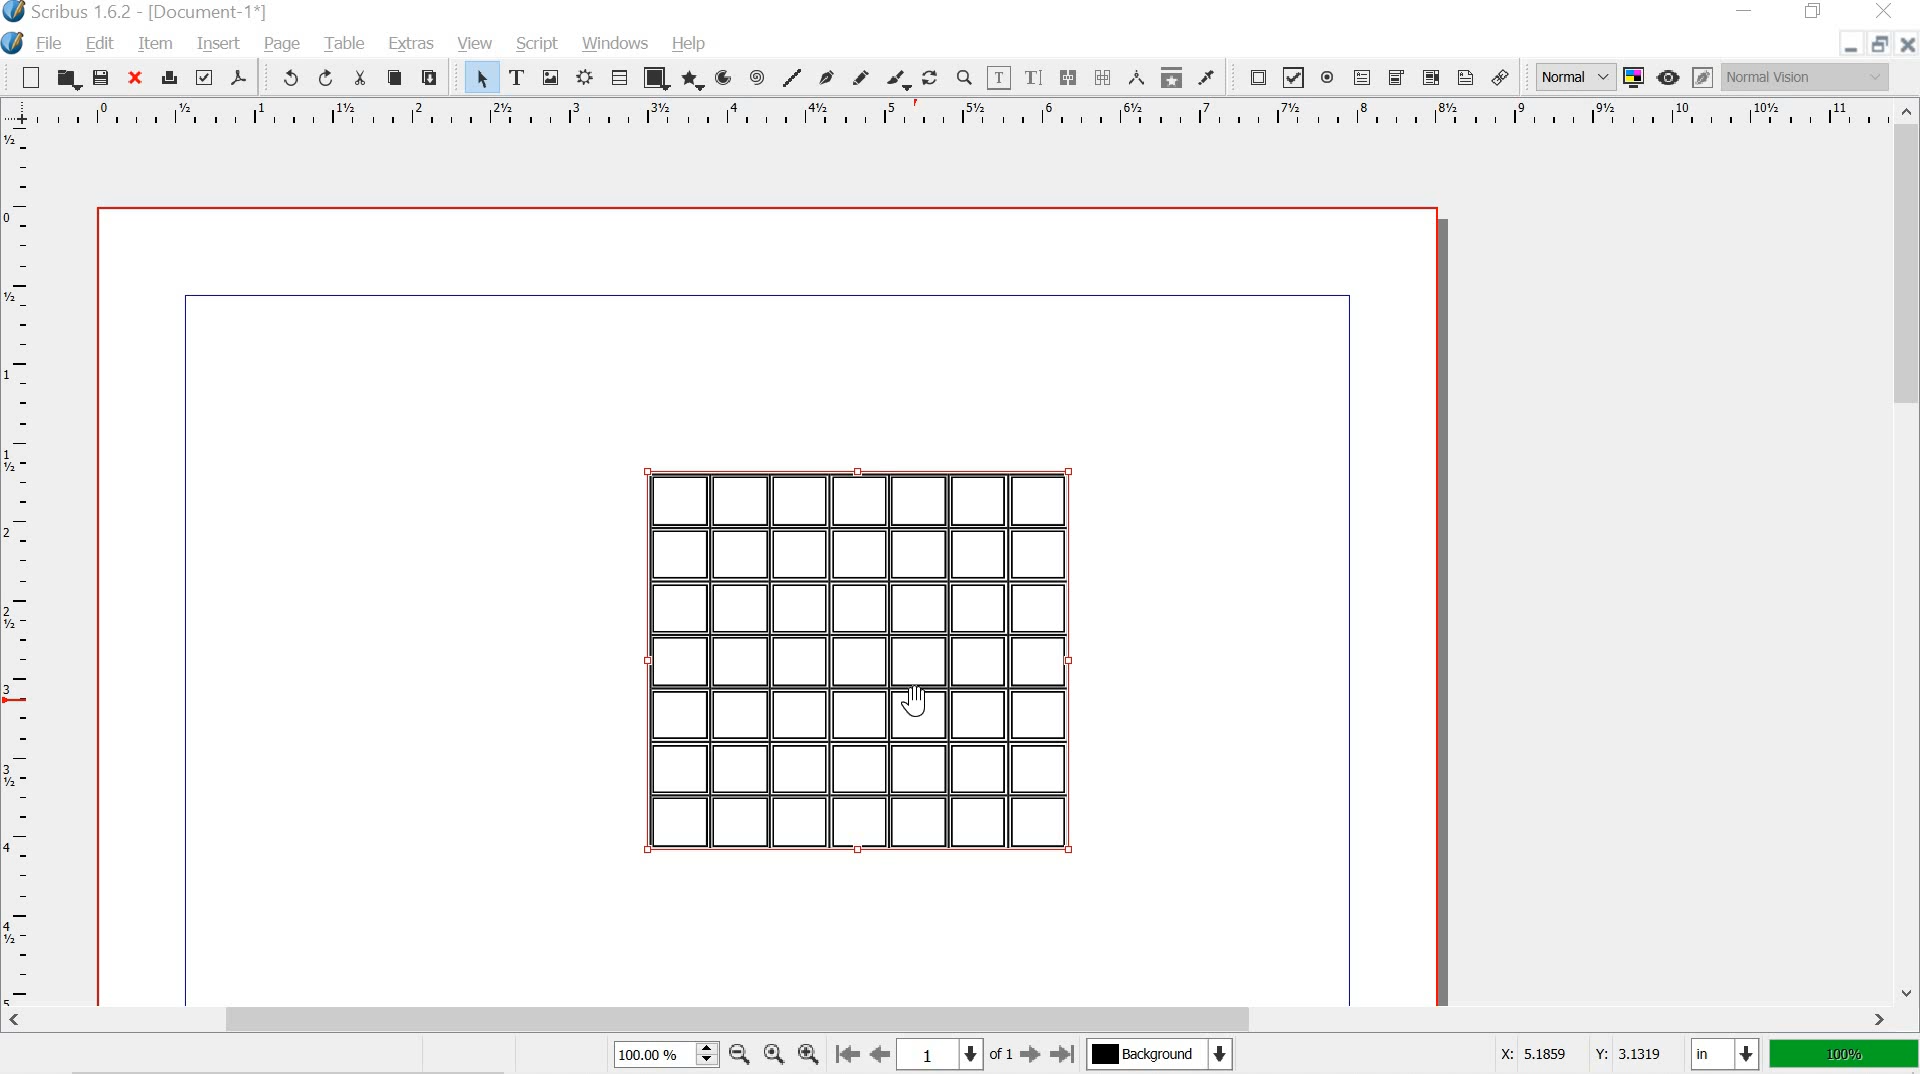 This screenshot has height=1074, width=1920. I want to click on render frame, so click(583, 79).